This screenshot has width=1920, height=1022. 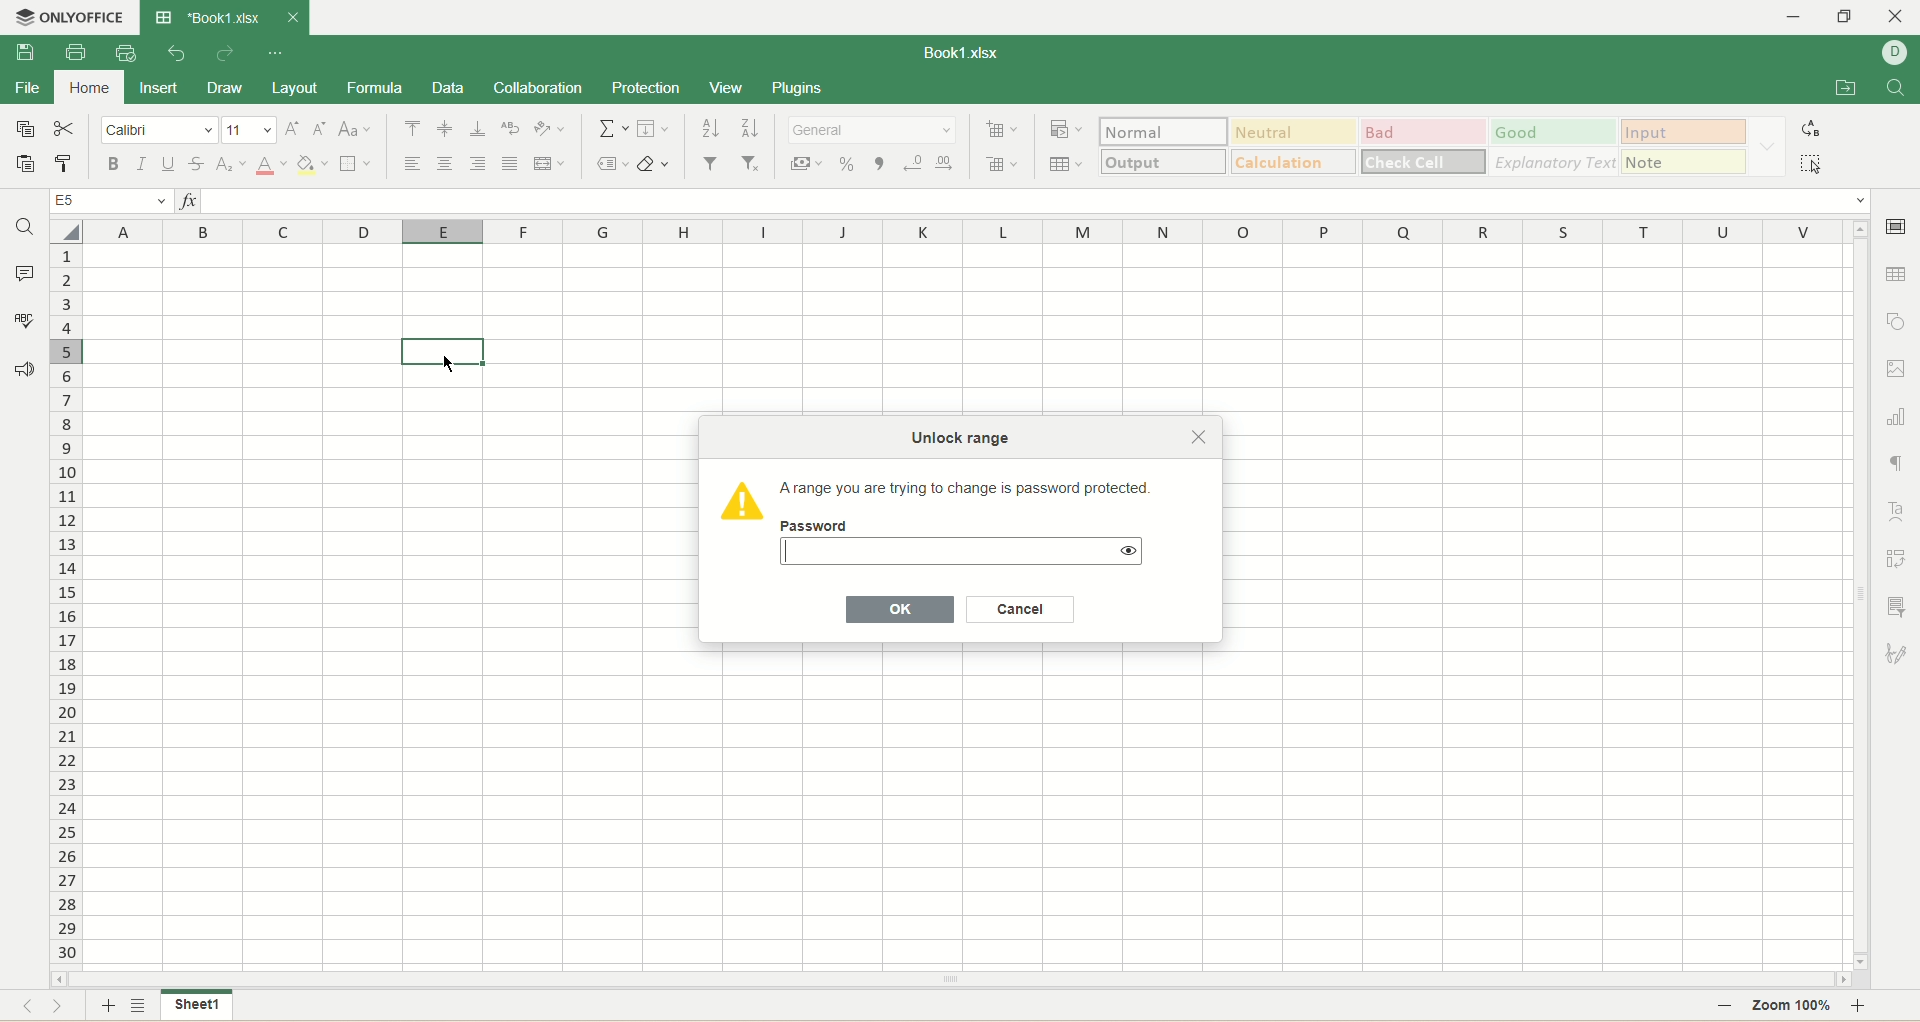 I want to click on pivot settings, so click(x=1898, y=558).